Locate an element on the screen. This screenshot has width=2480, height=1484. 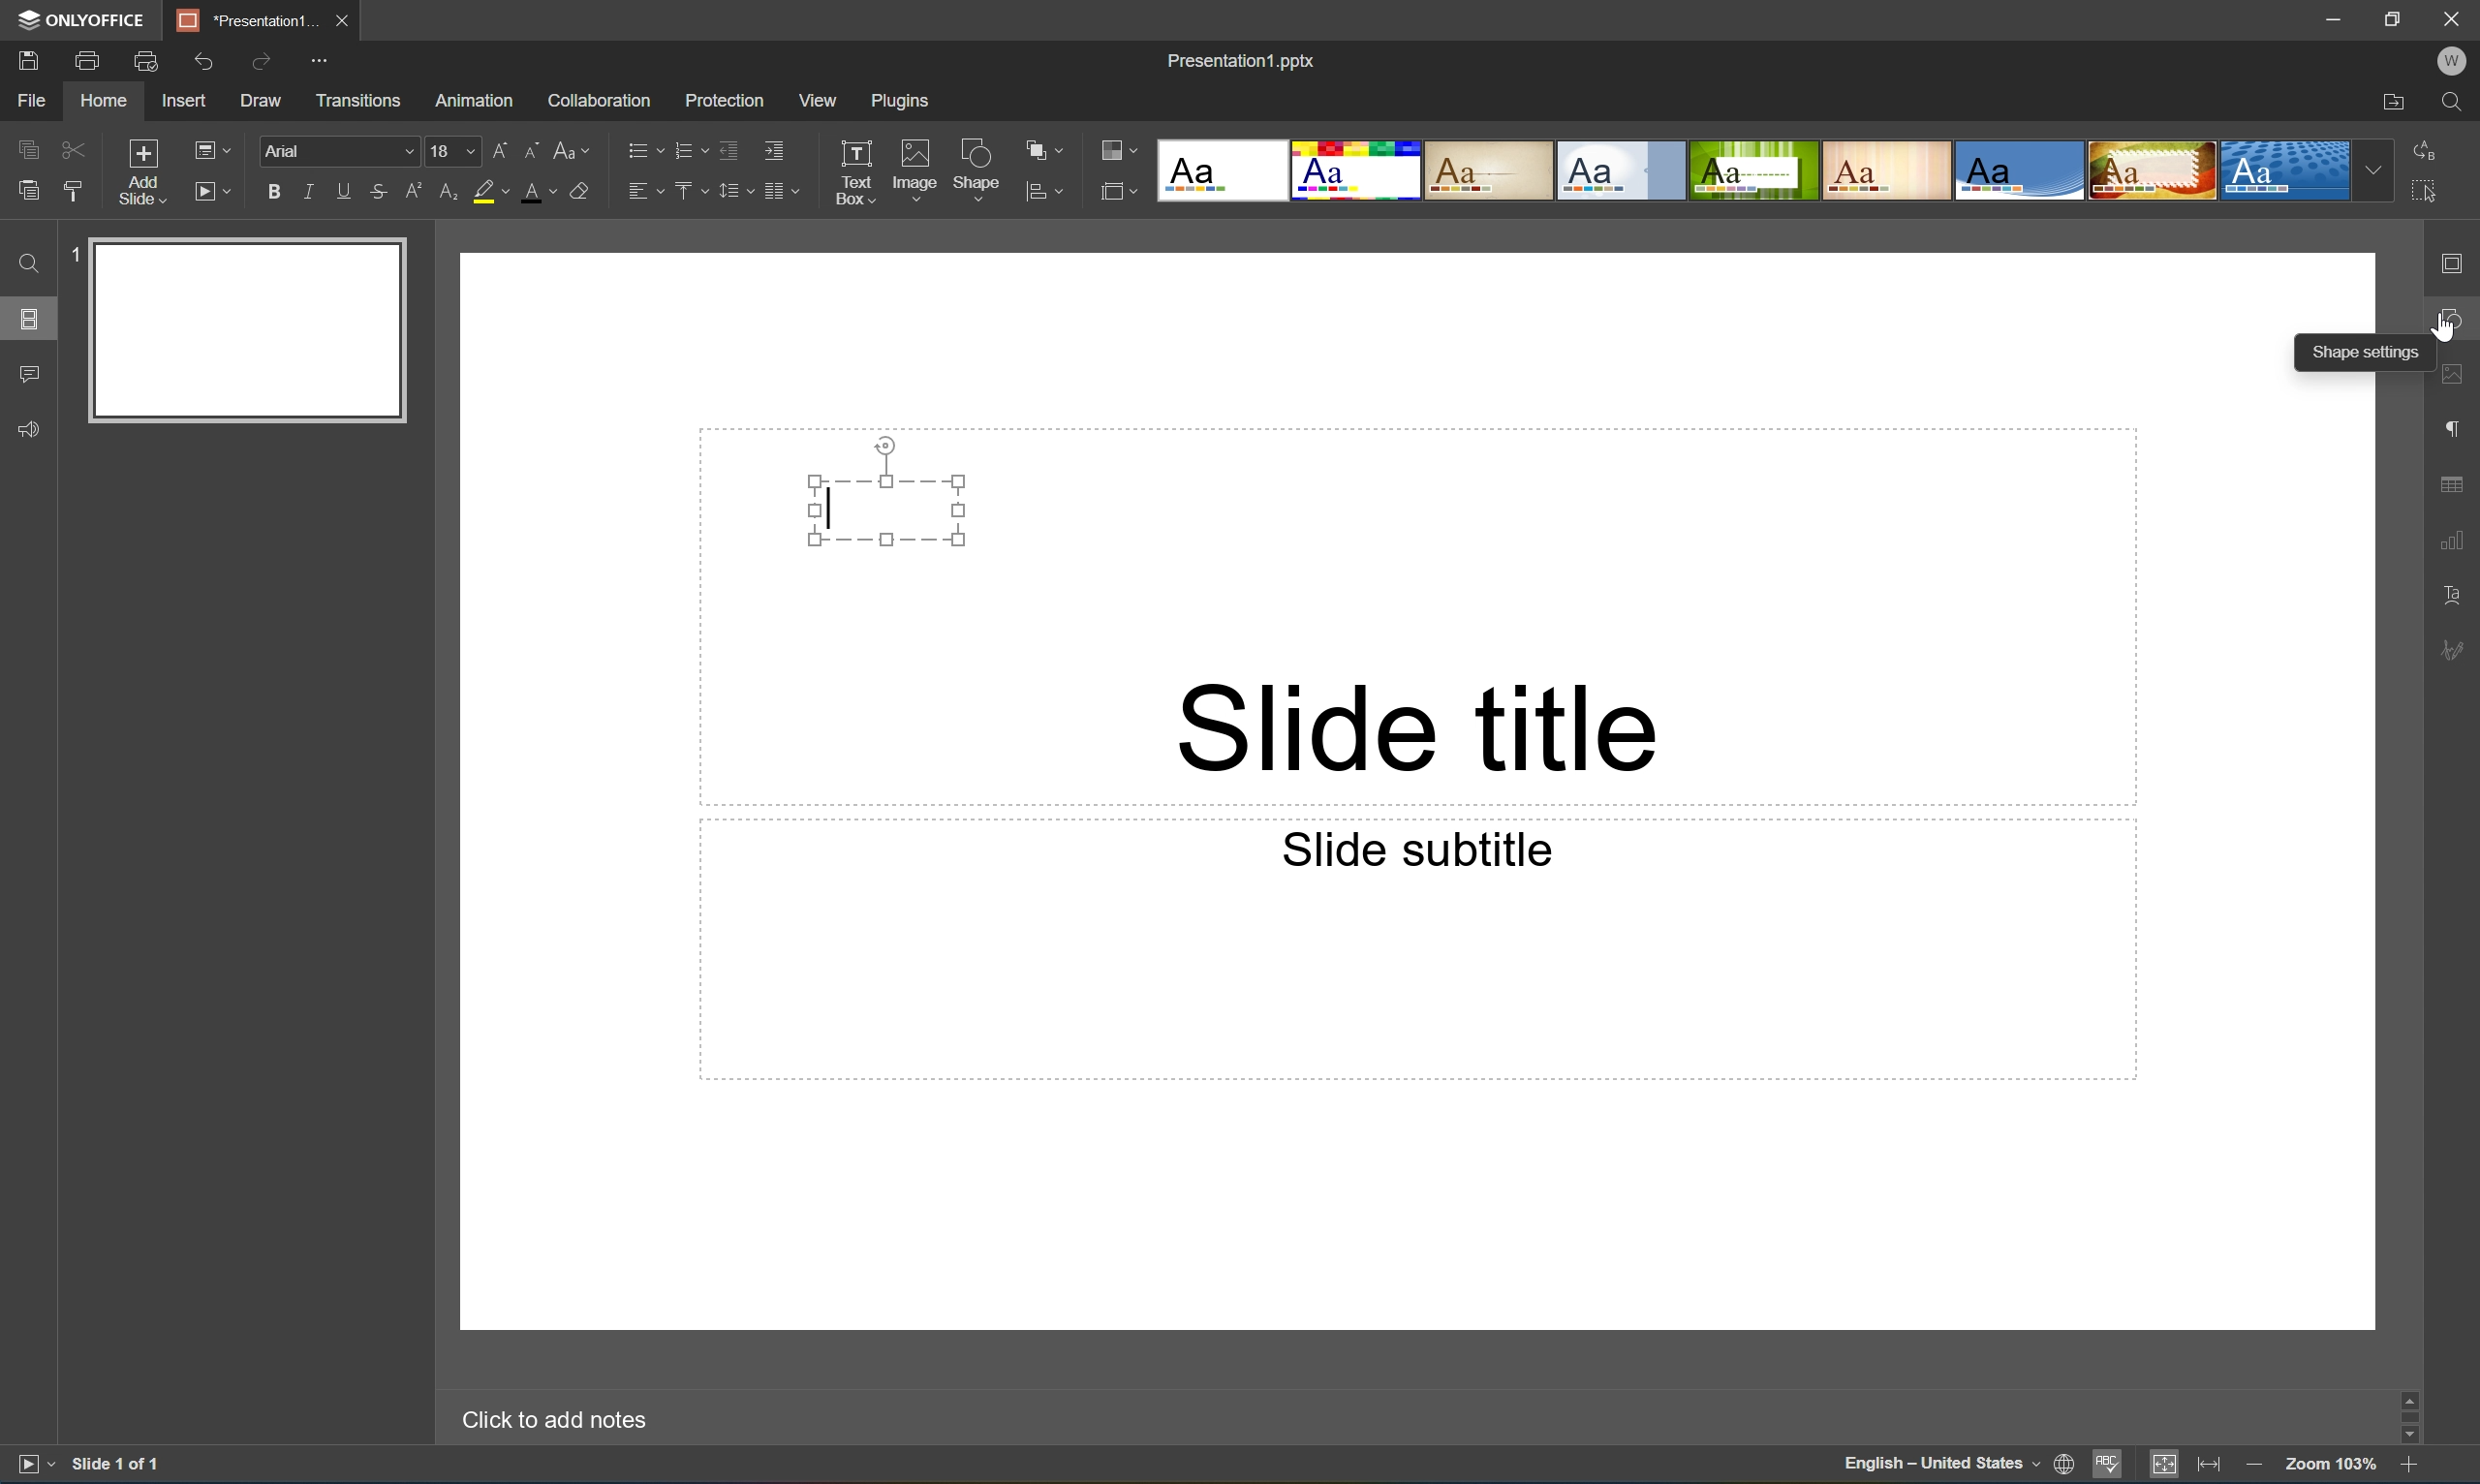
Strikethrough is located at coordinates (378, 193).